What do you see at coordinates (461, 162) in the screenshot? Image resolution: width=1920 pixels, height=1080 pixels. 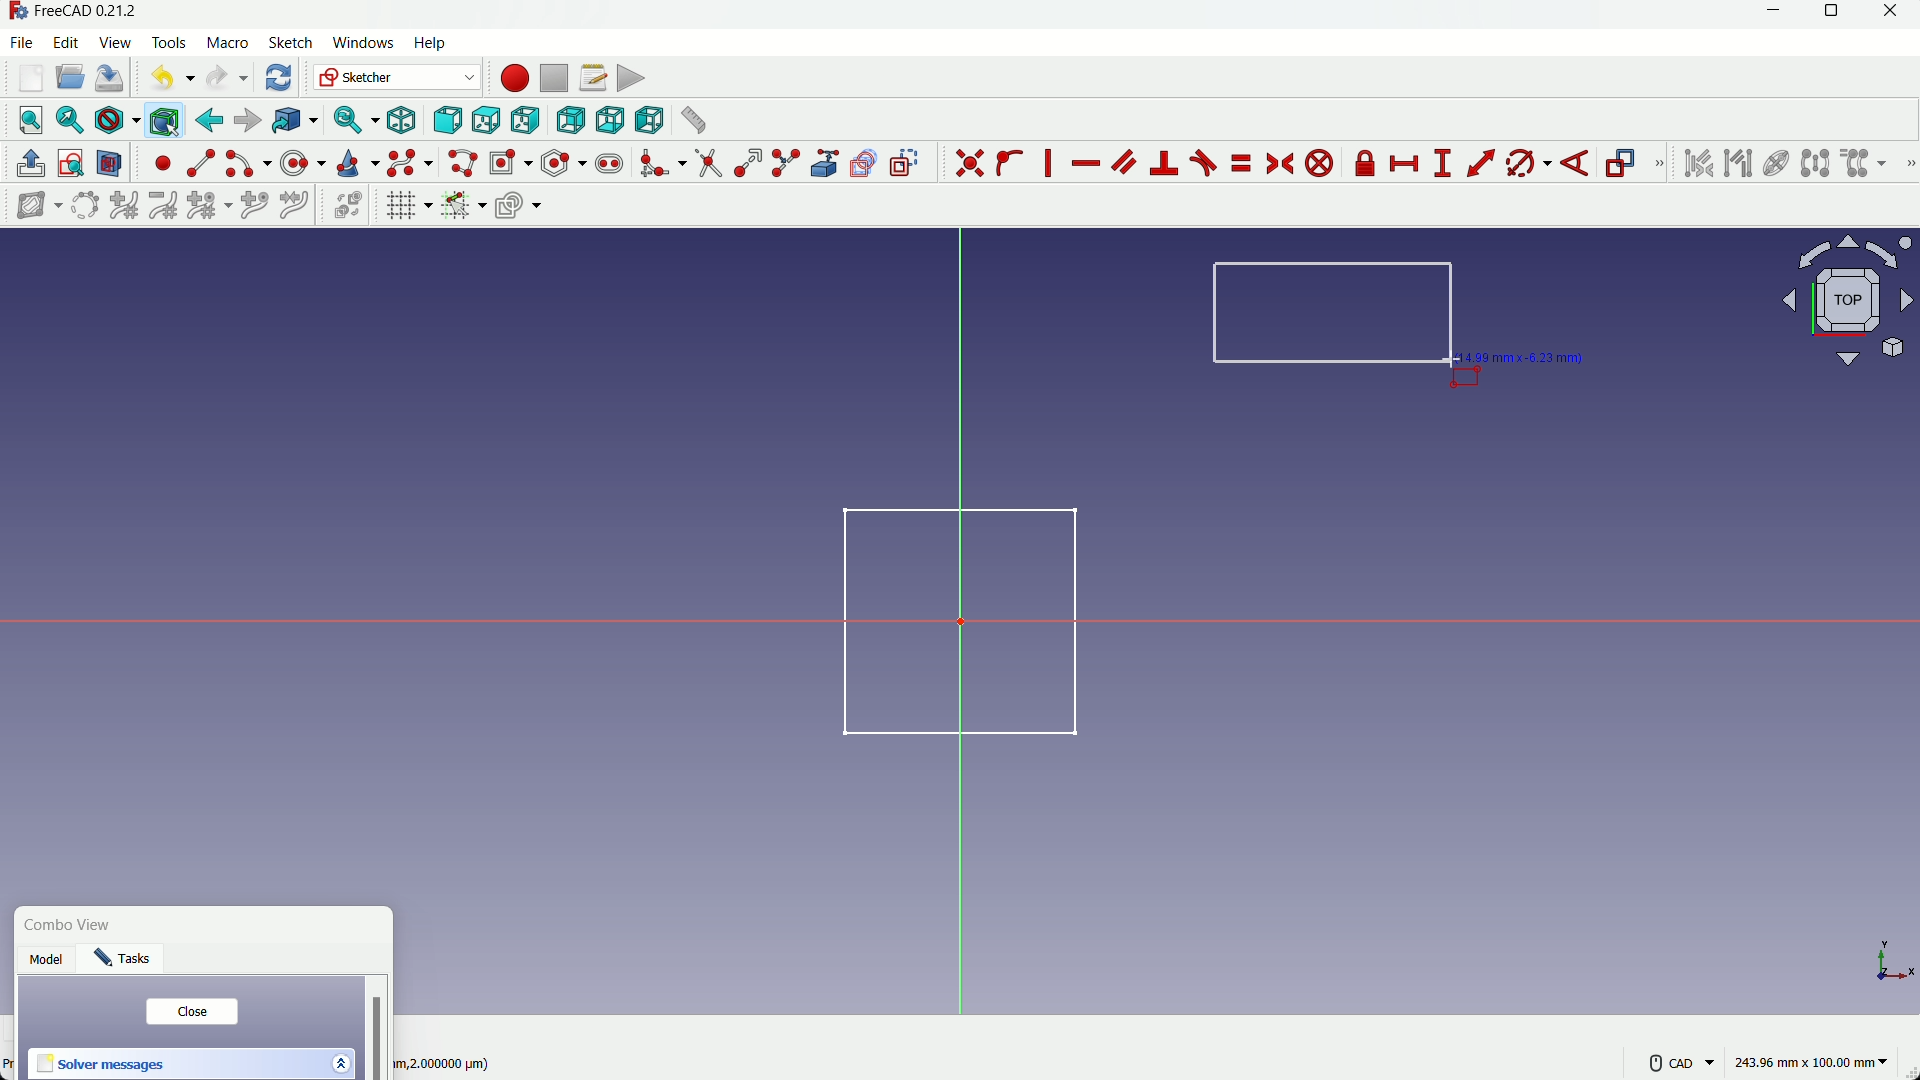 I see `create polyline` at bounding box center [461, 162].